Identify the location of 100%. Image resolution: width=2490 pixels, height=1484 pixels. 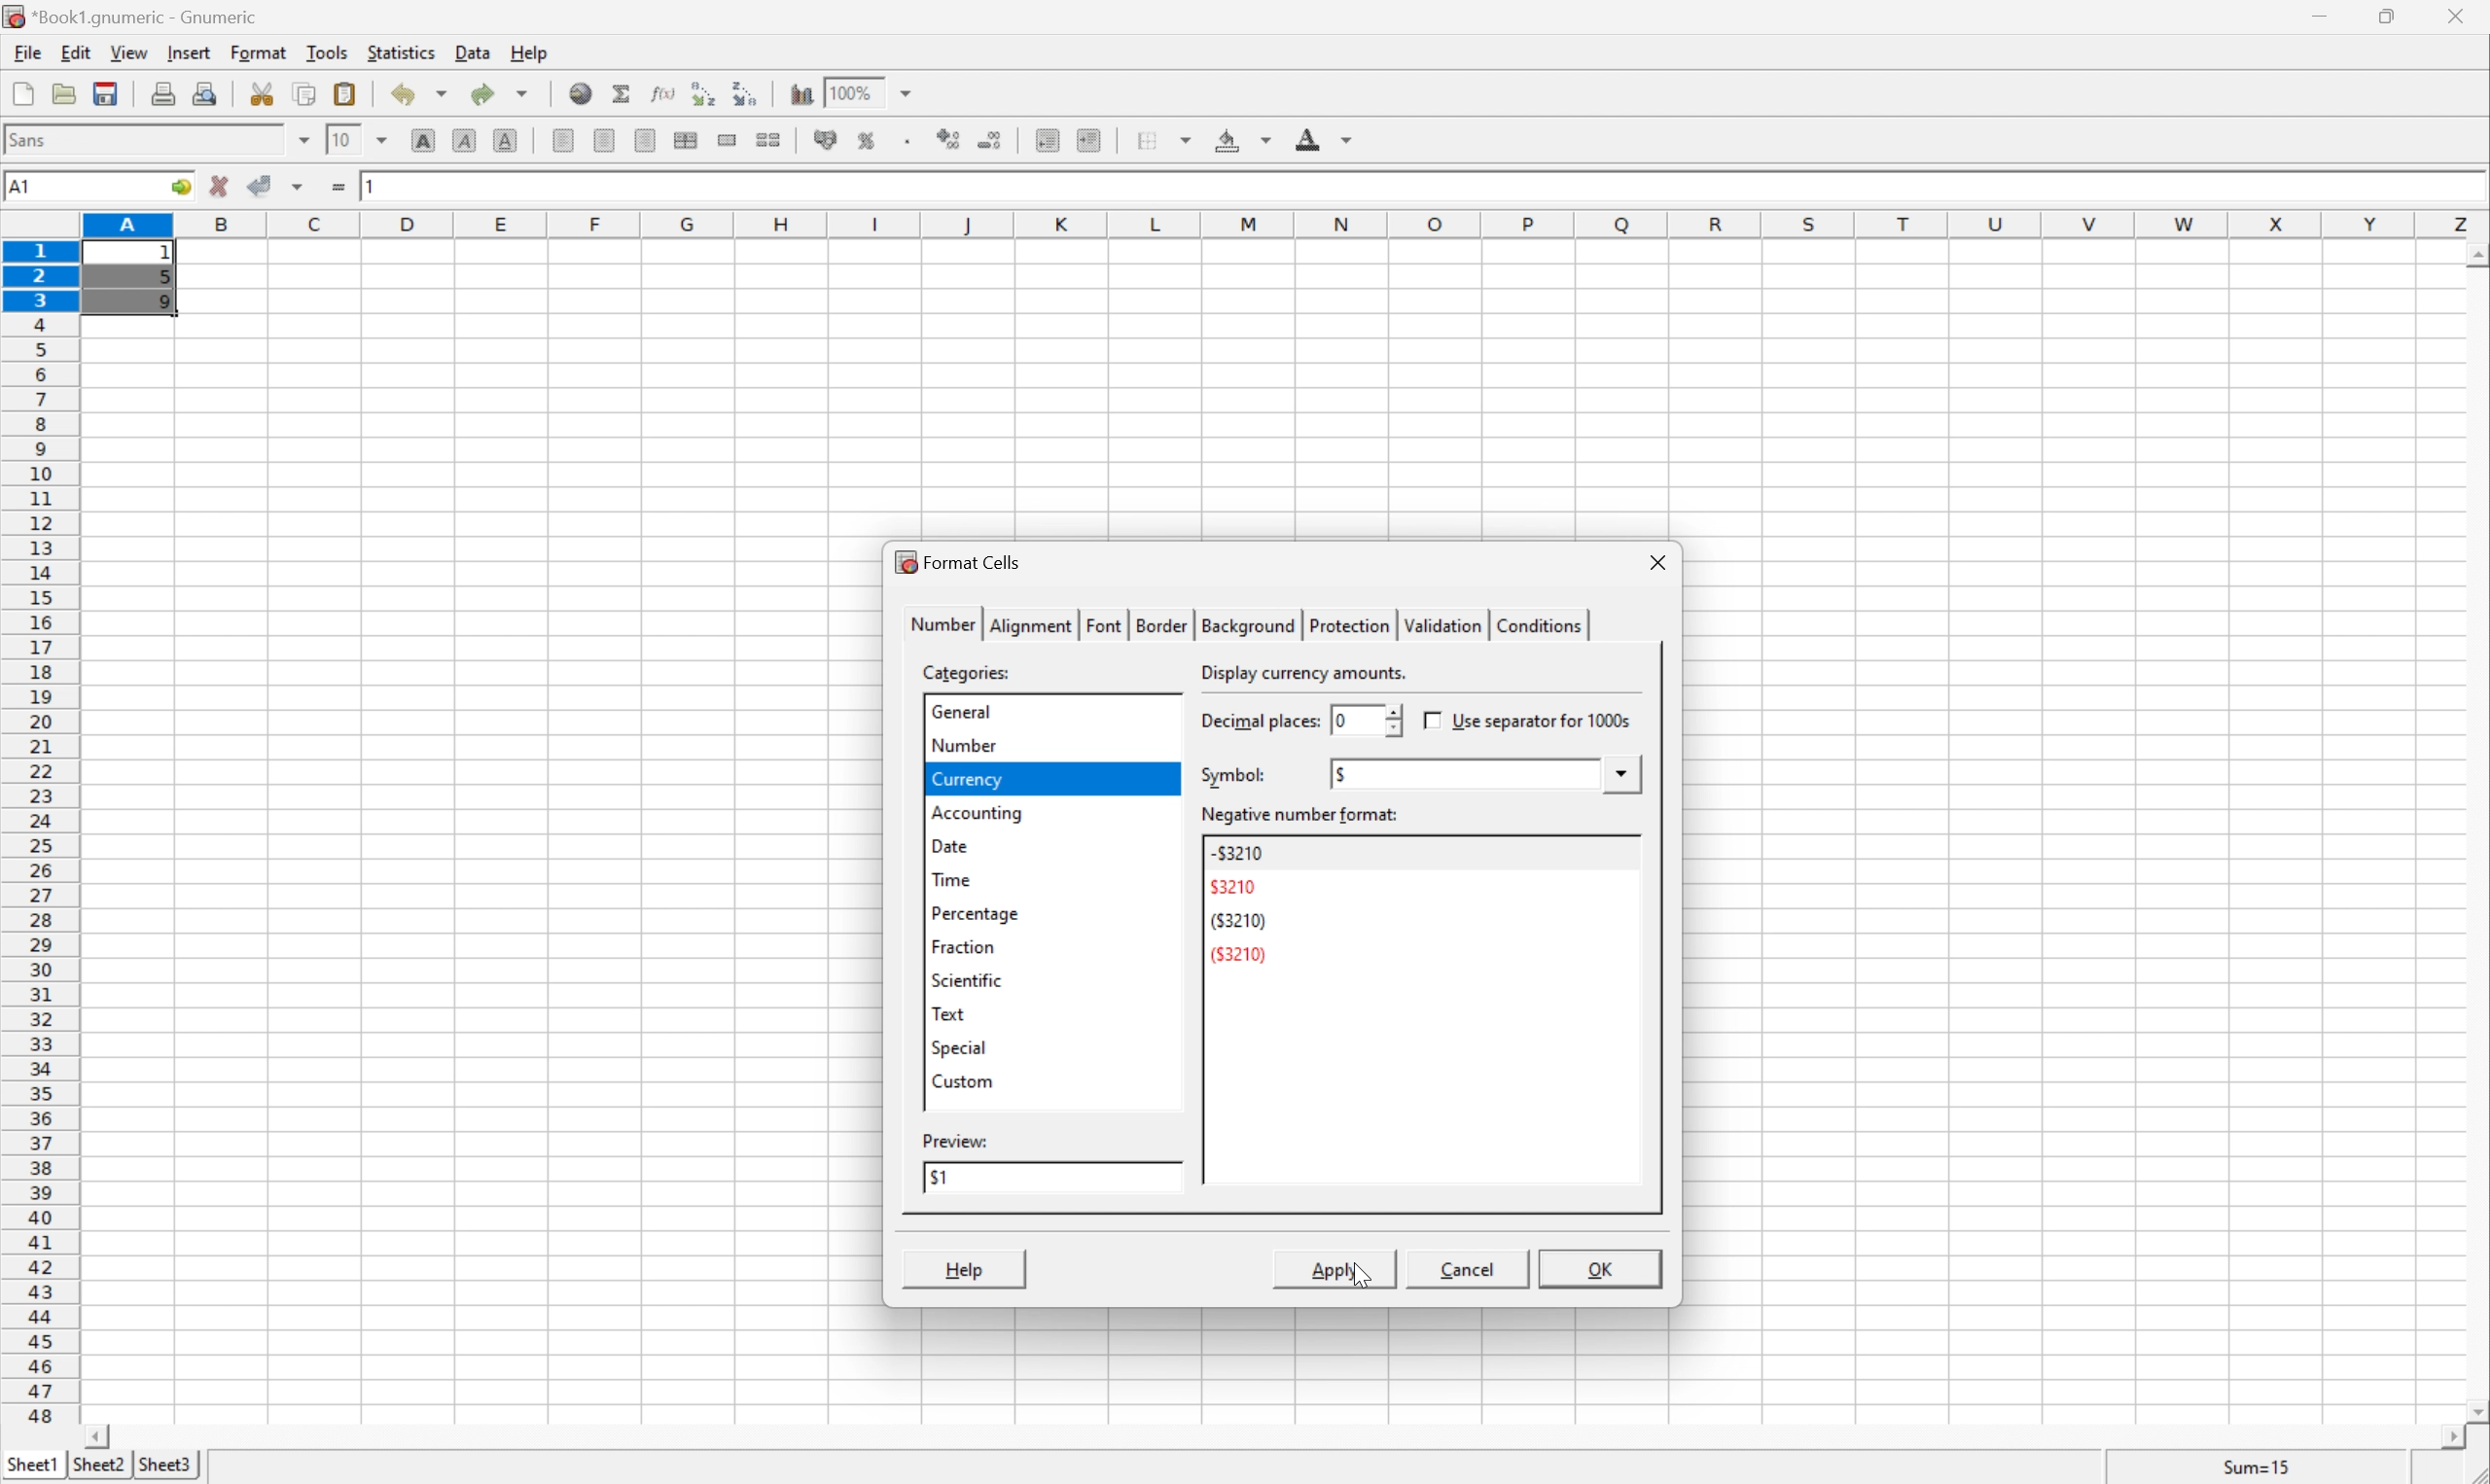
(850, 91).